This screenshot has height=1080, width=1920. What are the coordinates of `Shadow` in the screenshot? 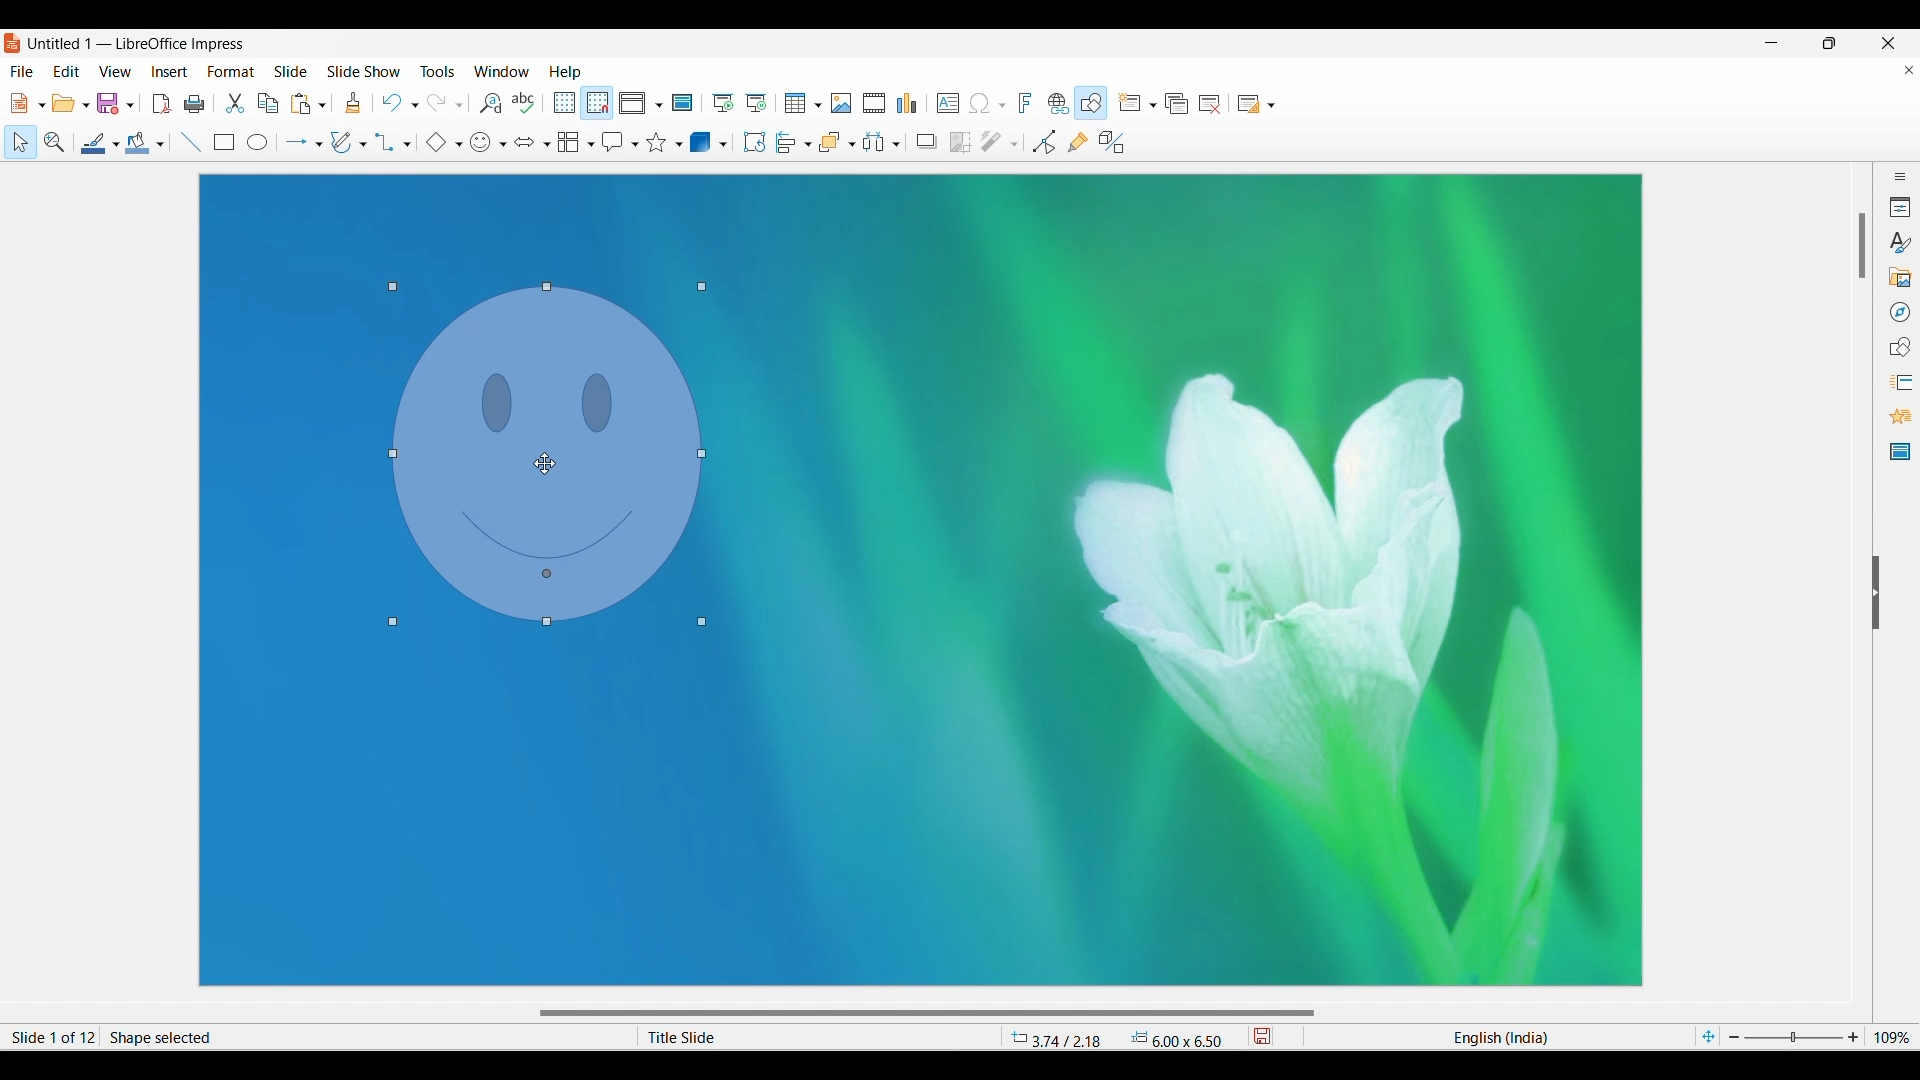 It's located at (927, 141).